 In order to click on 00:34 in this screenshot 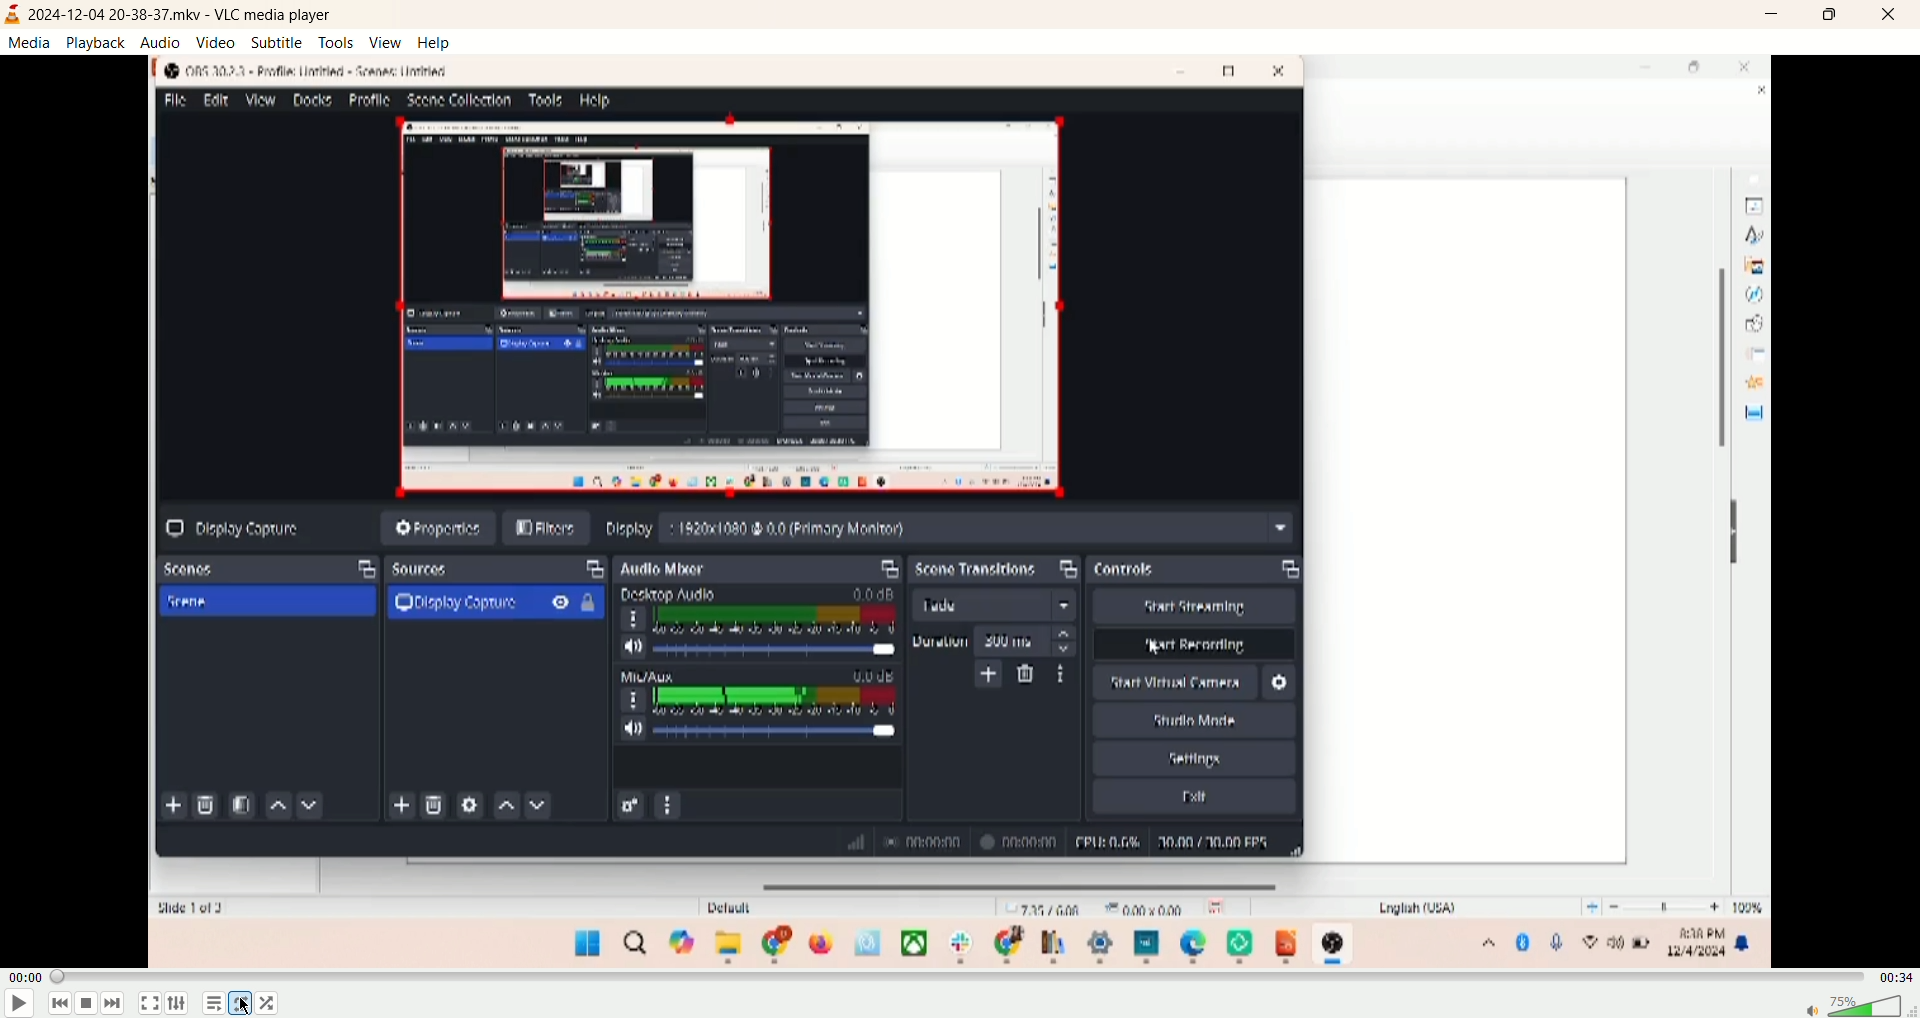, I will do `click(1896, 982)`.